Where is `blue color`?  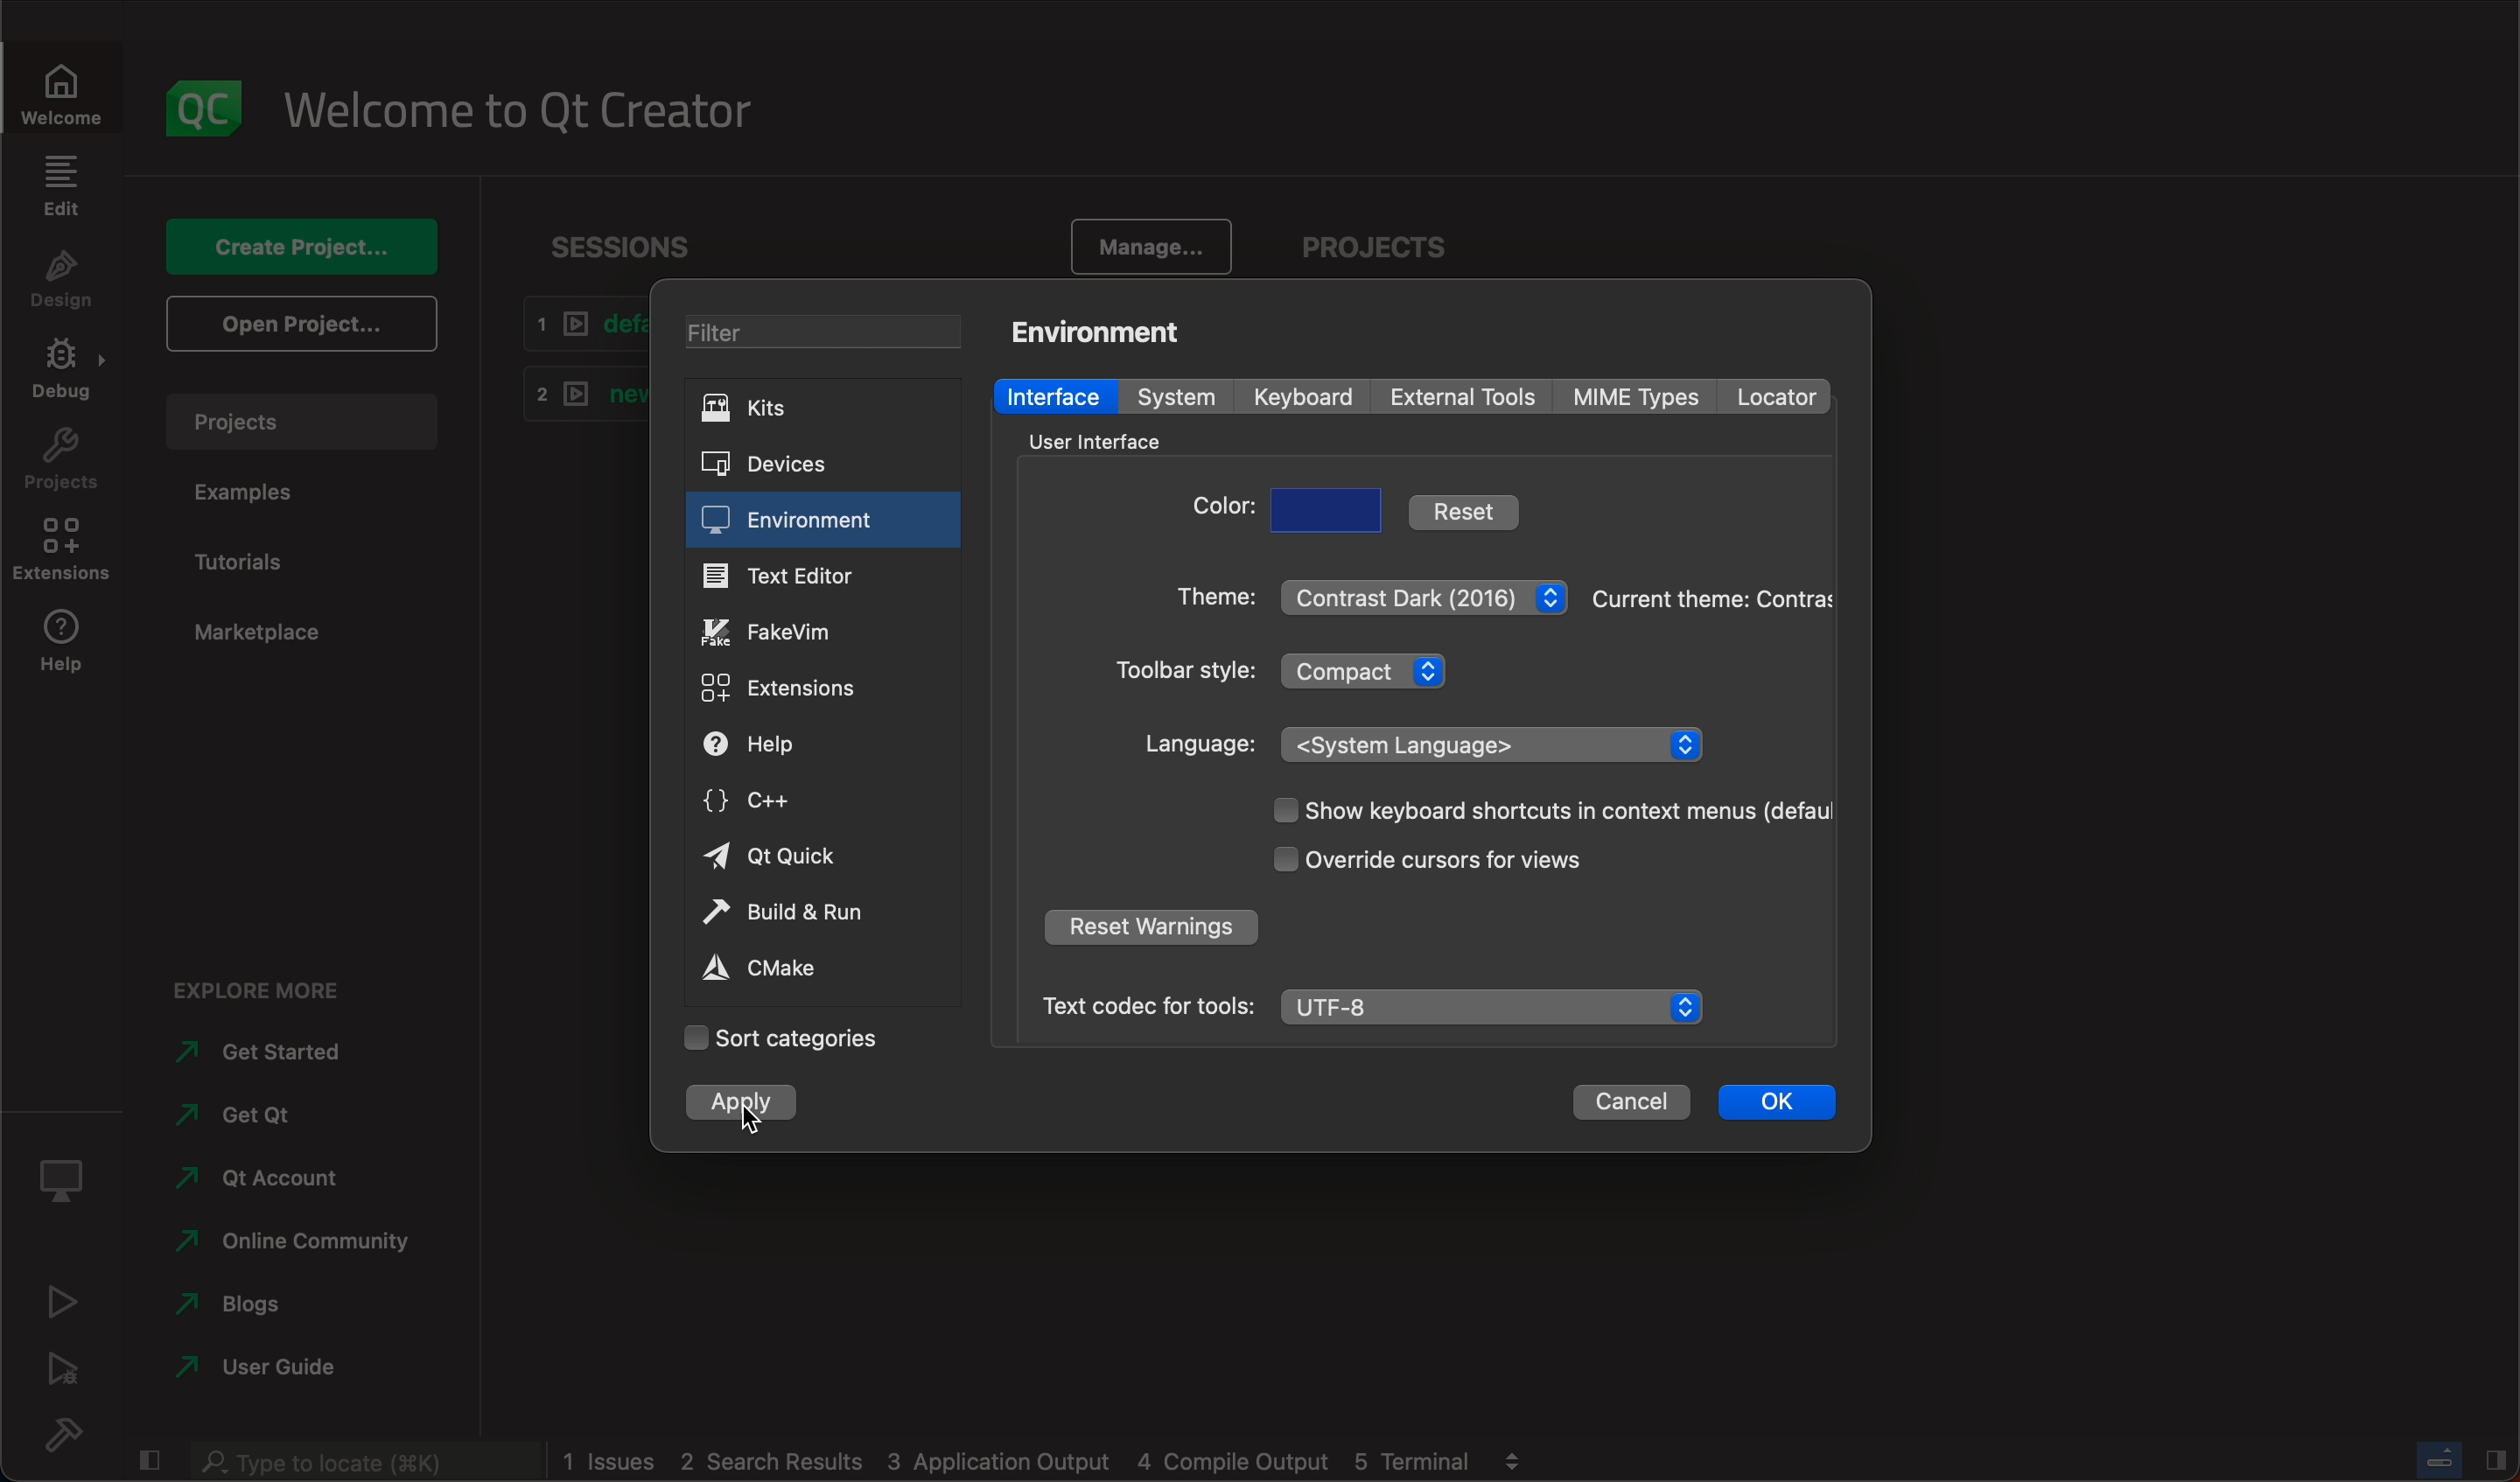
blue color is located at coordinates (1331, 510).